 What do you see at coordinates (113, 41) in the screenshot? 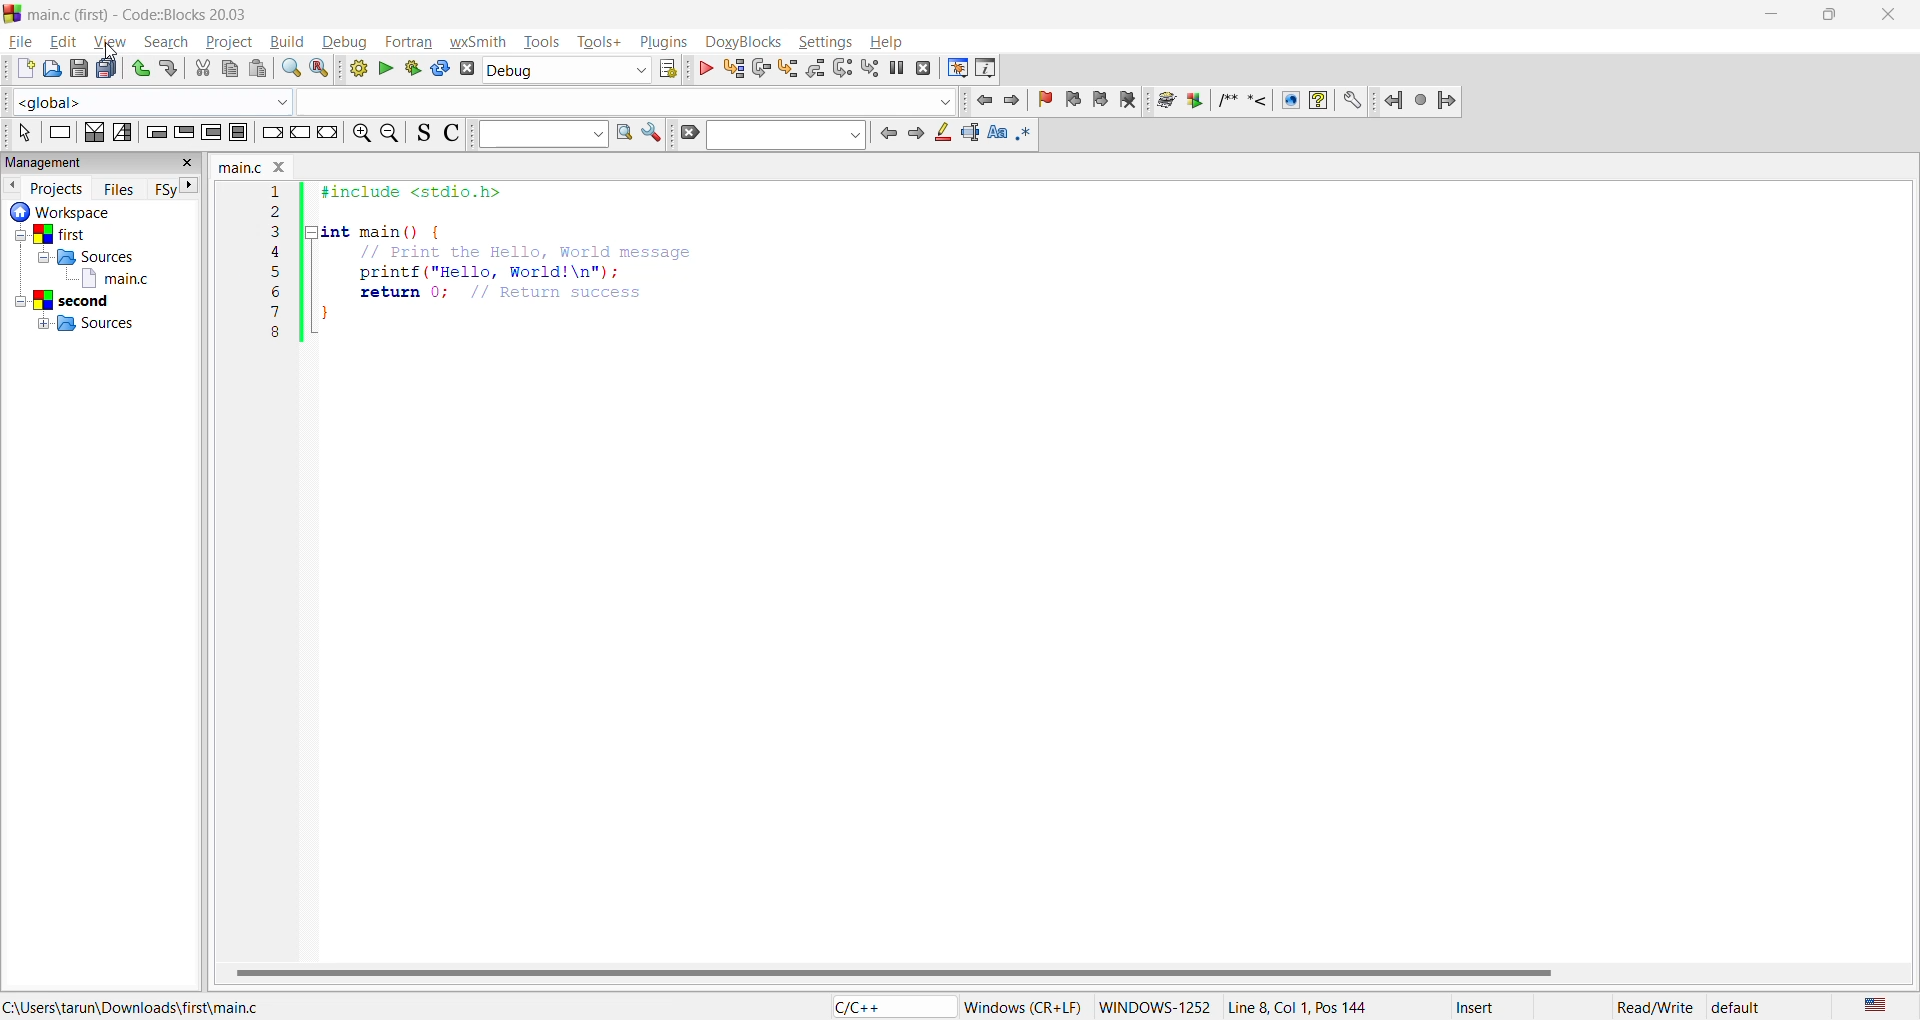
I see `view` at bounding box center [113, 41].